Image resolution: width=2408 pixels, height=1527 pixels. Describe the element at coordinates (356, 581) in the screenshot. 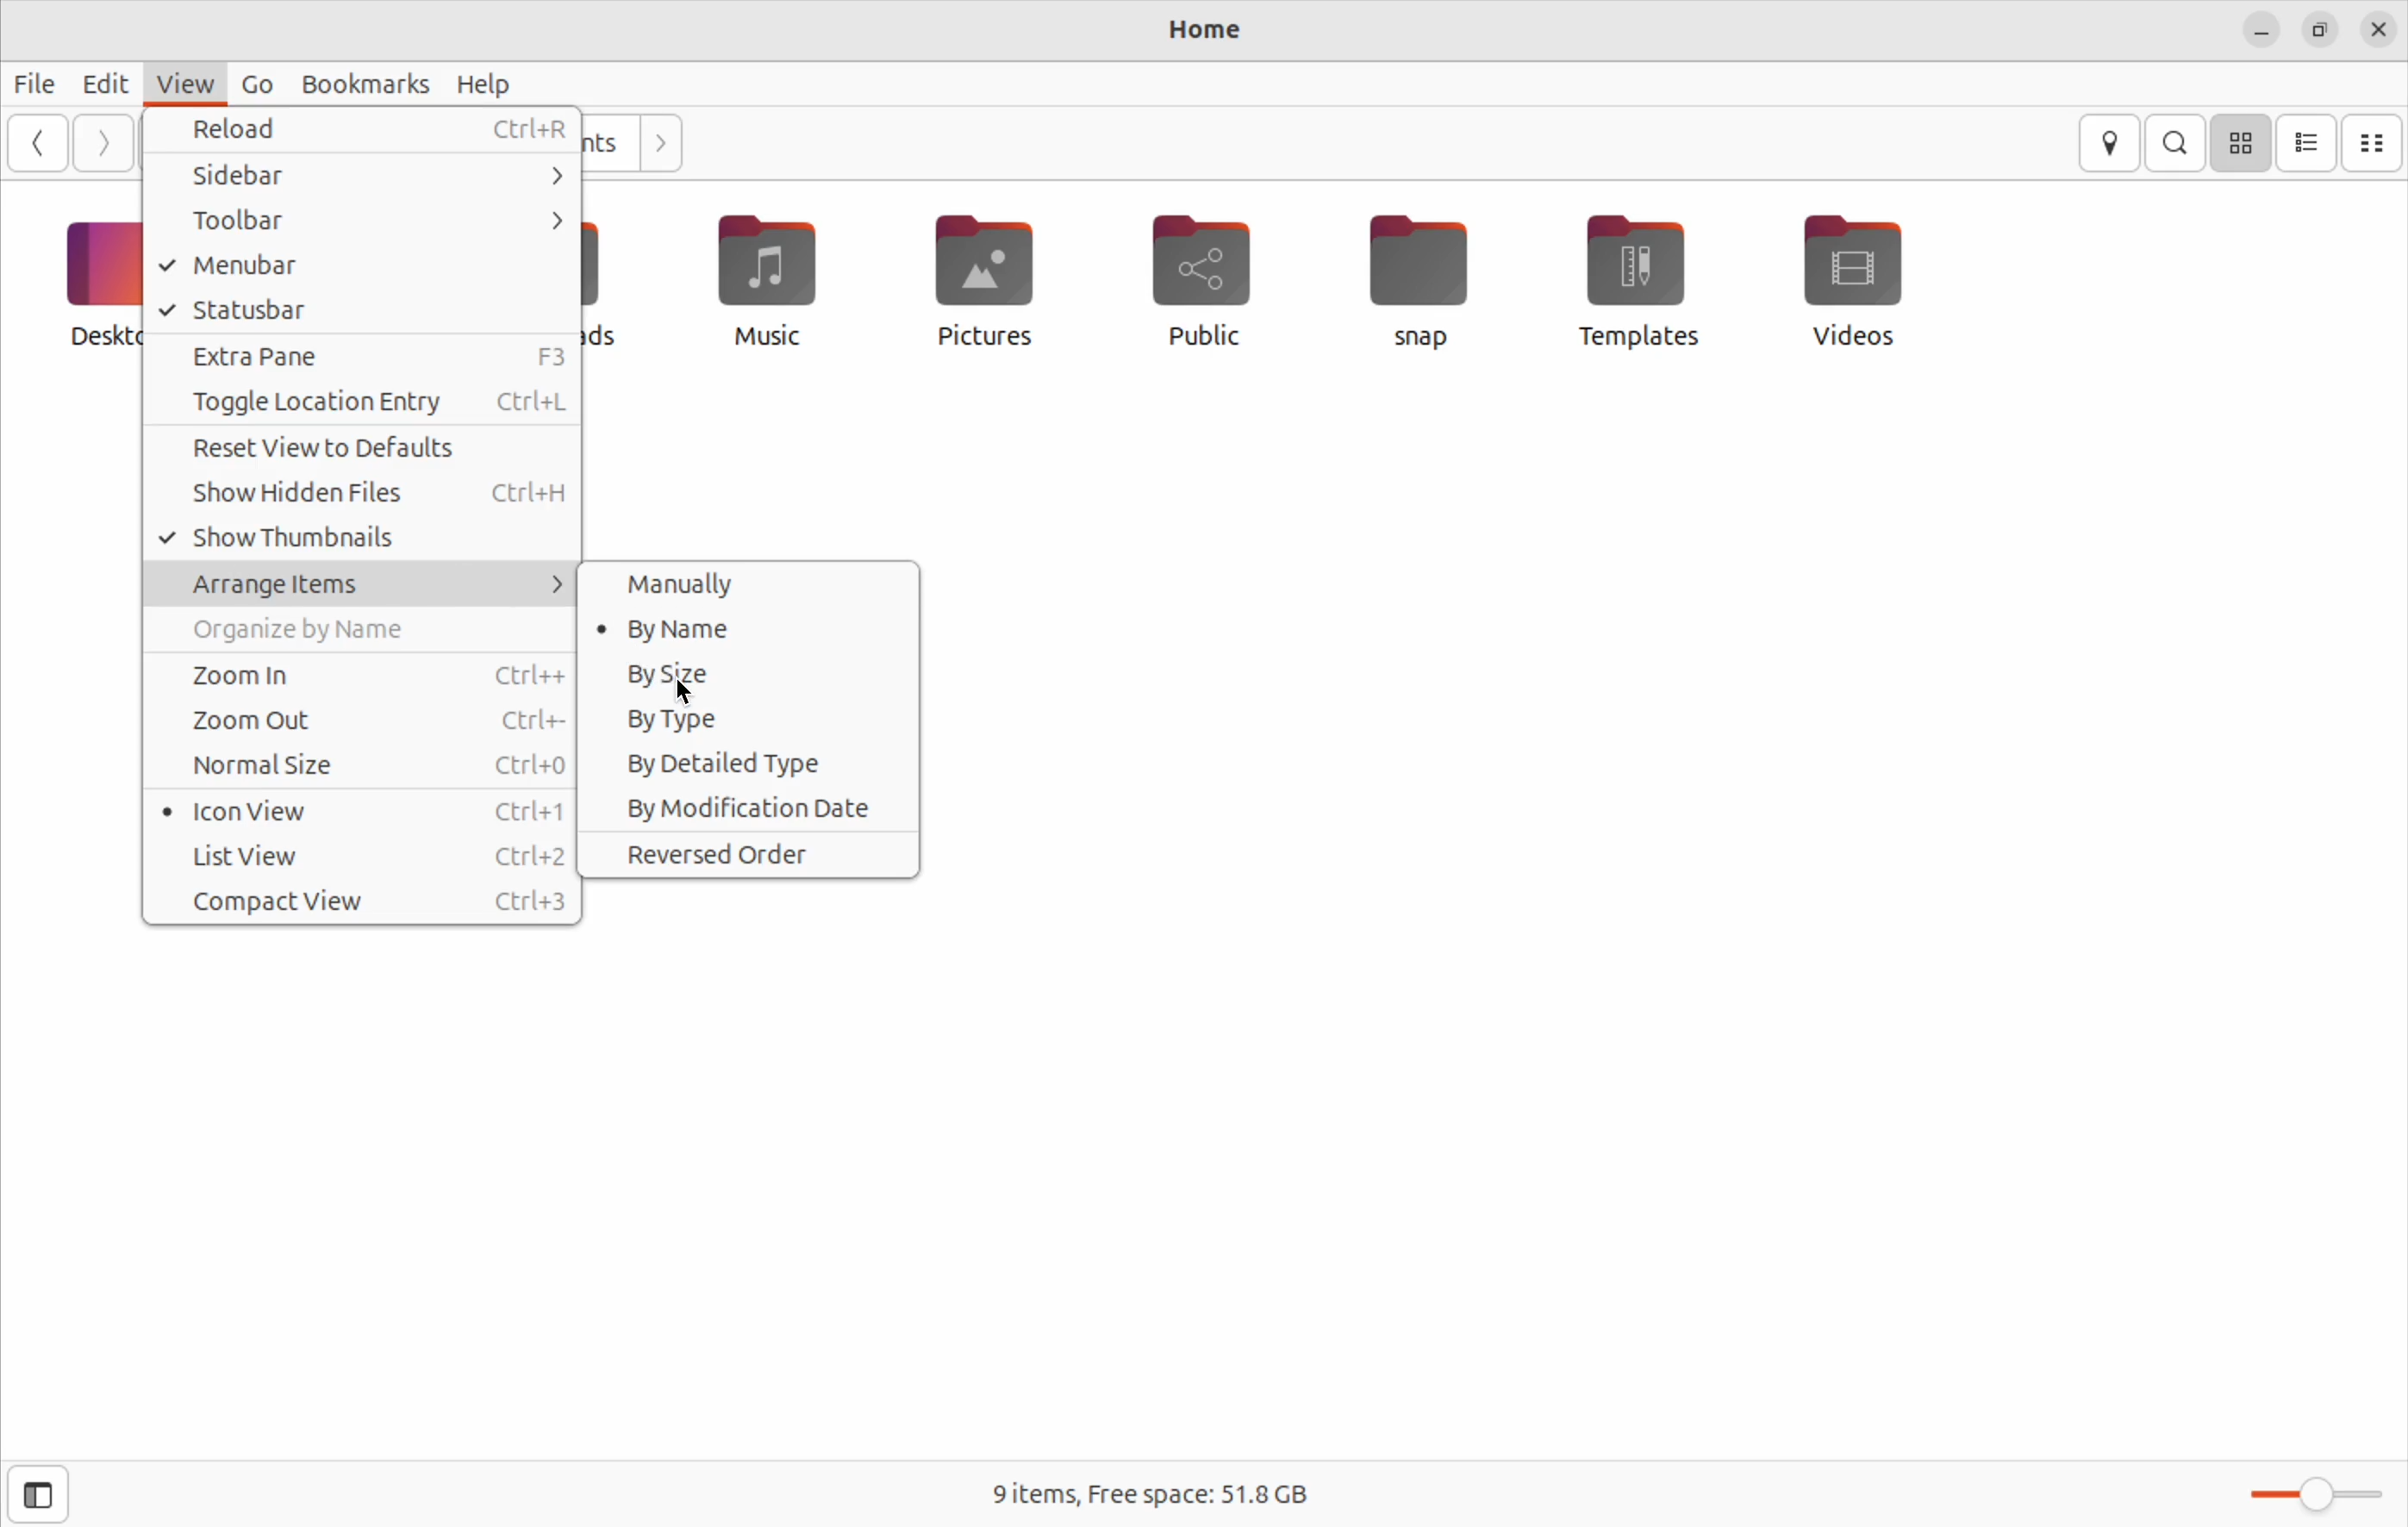

I see `arrange items` at that location.